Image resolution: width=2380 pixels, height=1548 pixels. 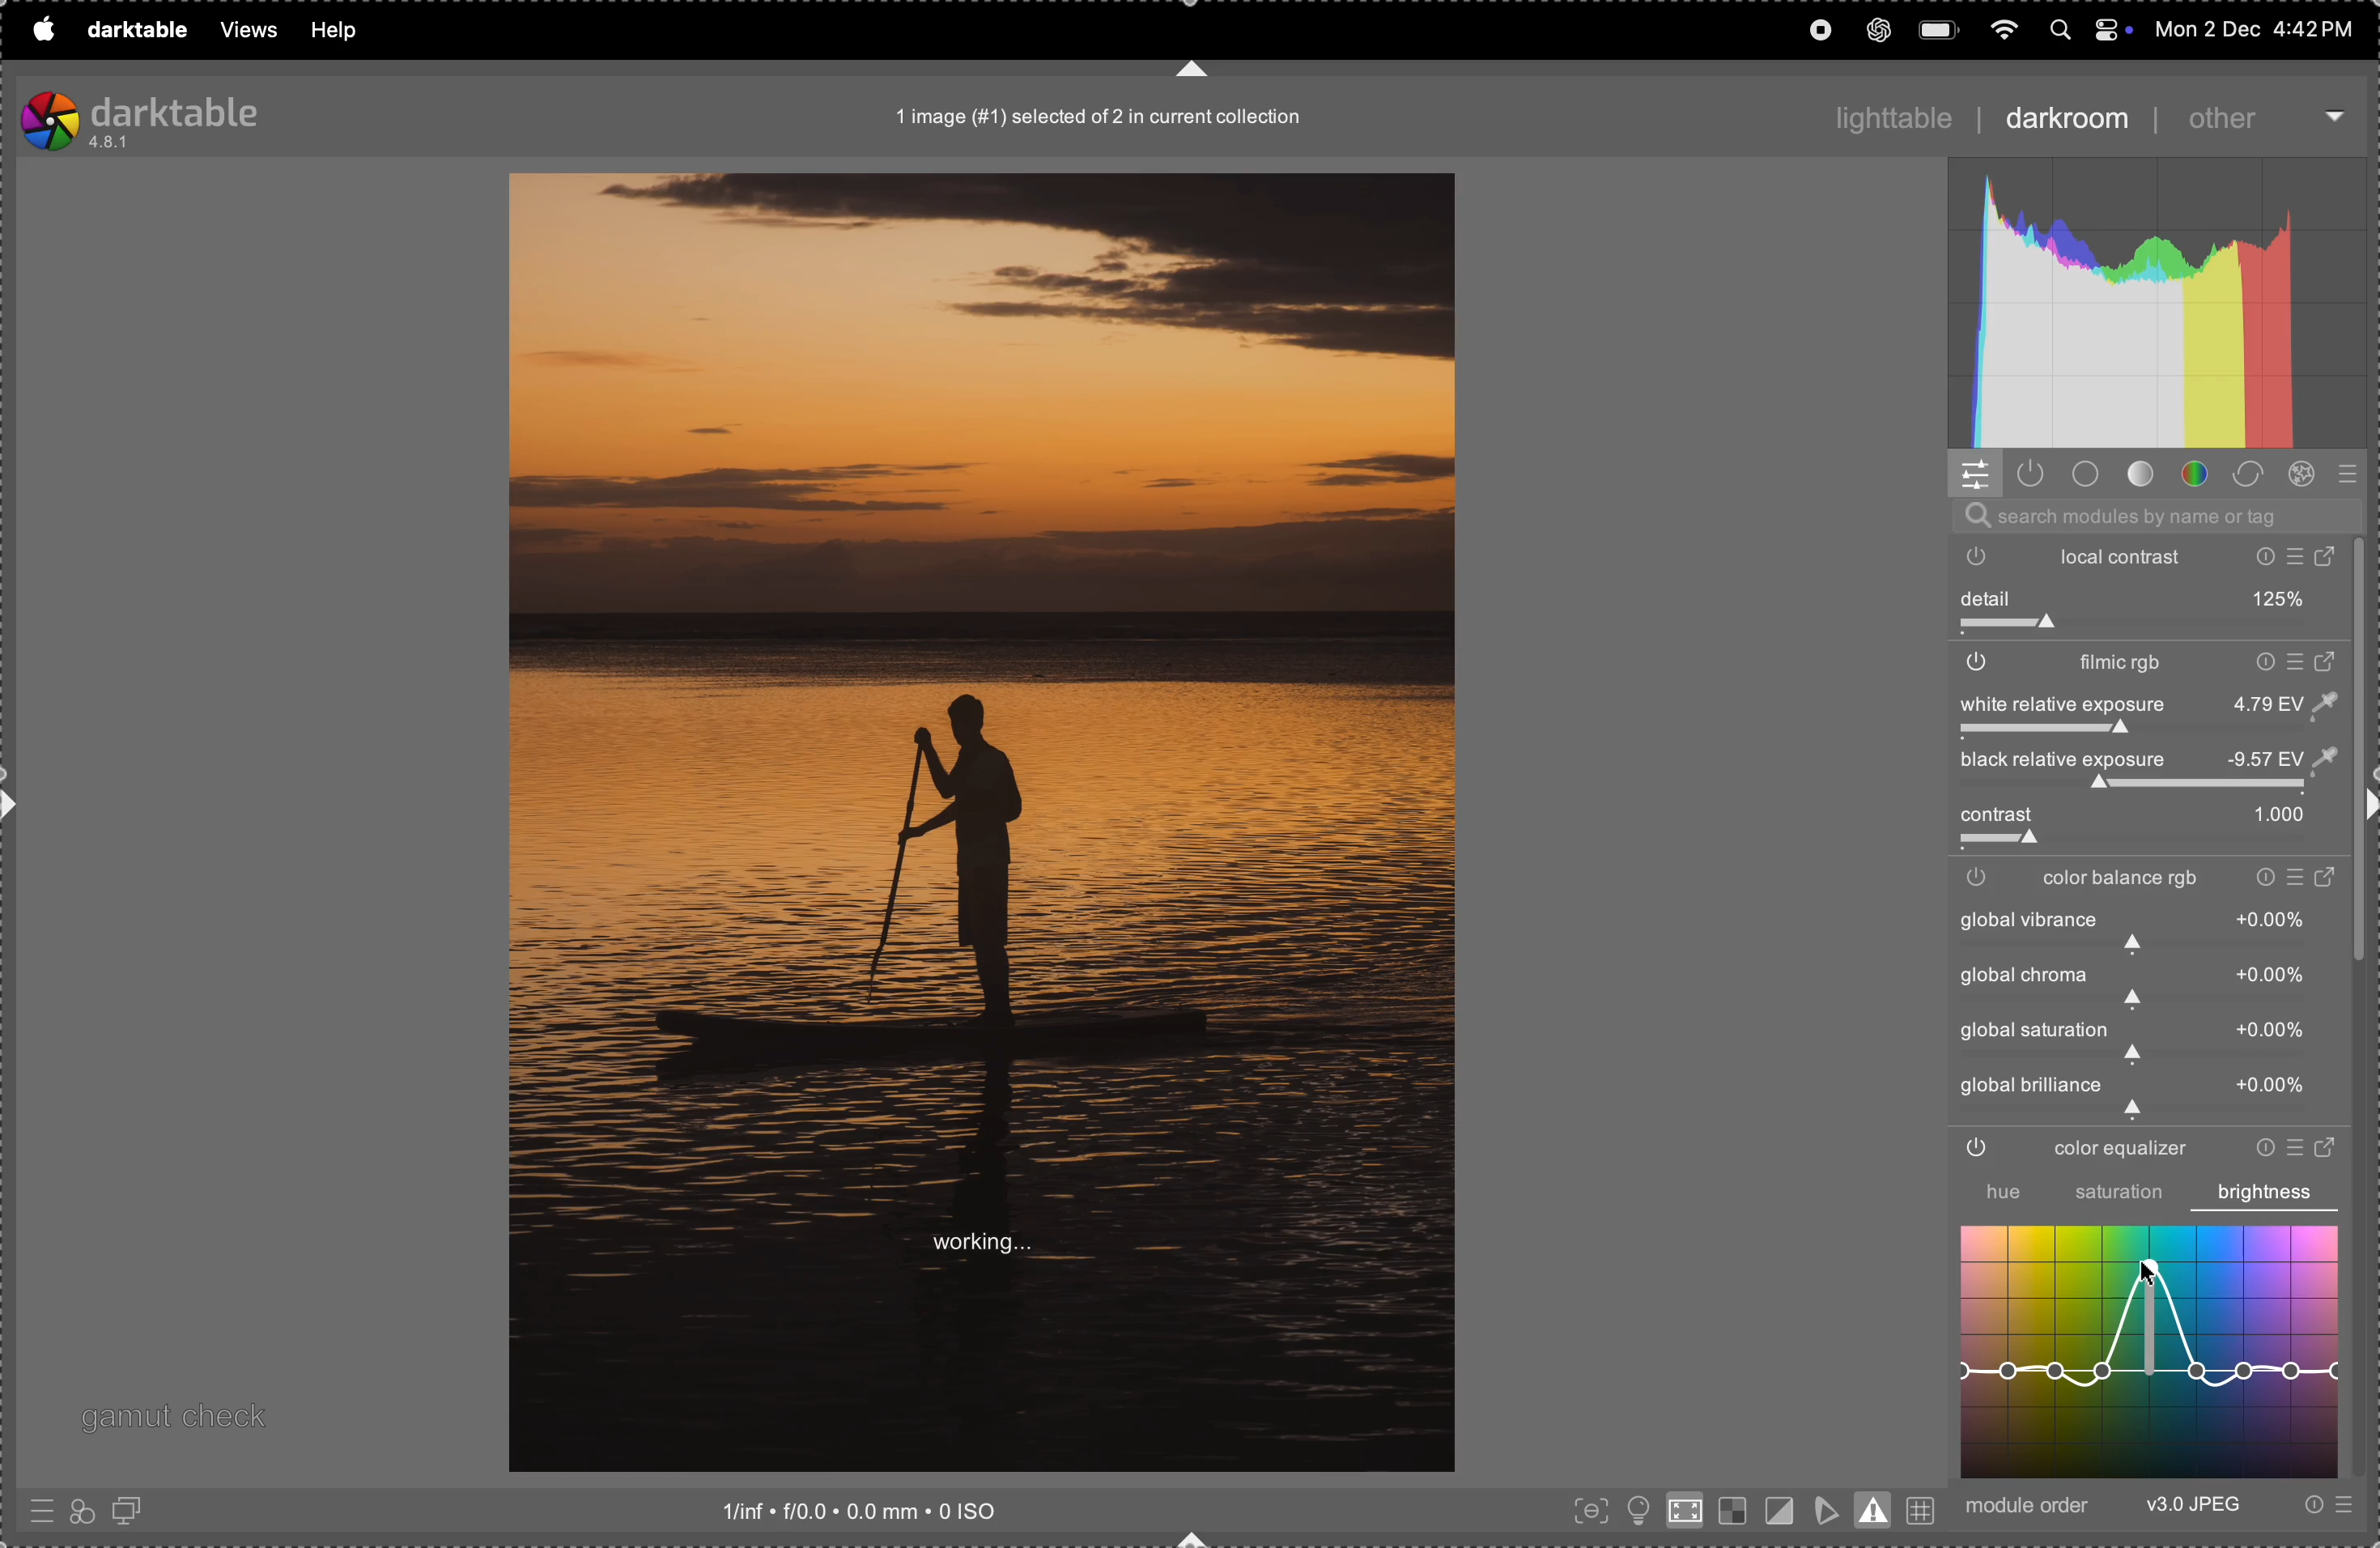 What do you see at coordinates (2266, 1192) in the screenshot?
I see `brightness` at bounding box center [2266, 1192].